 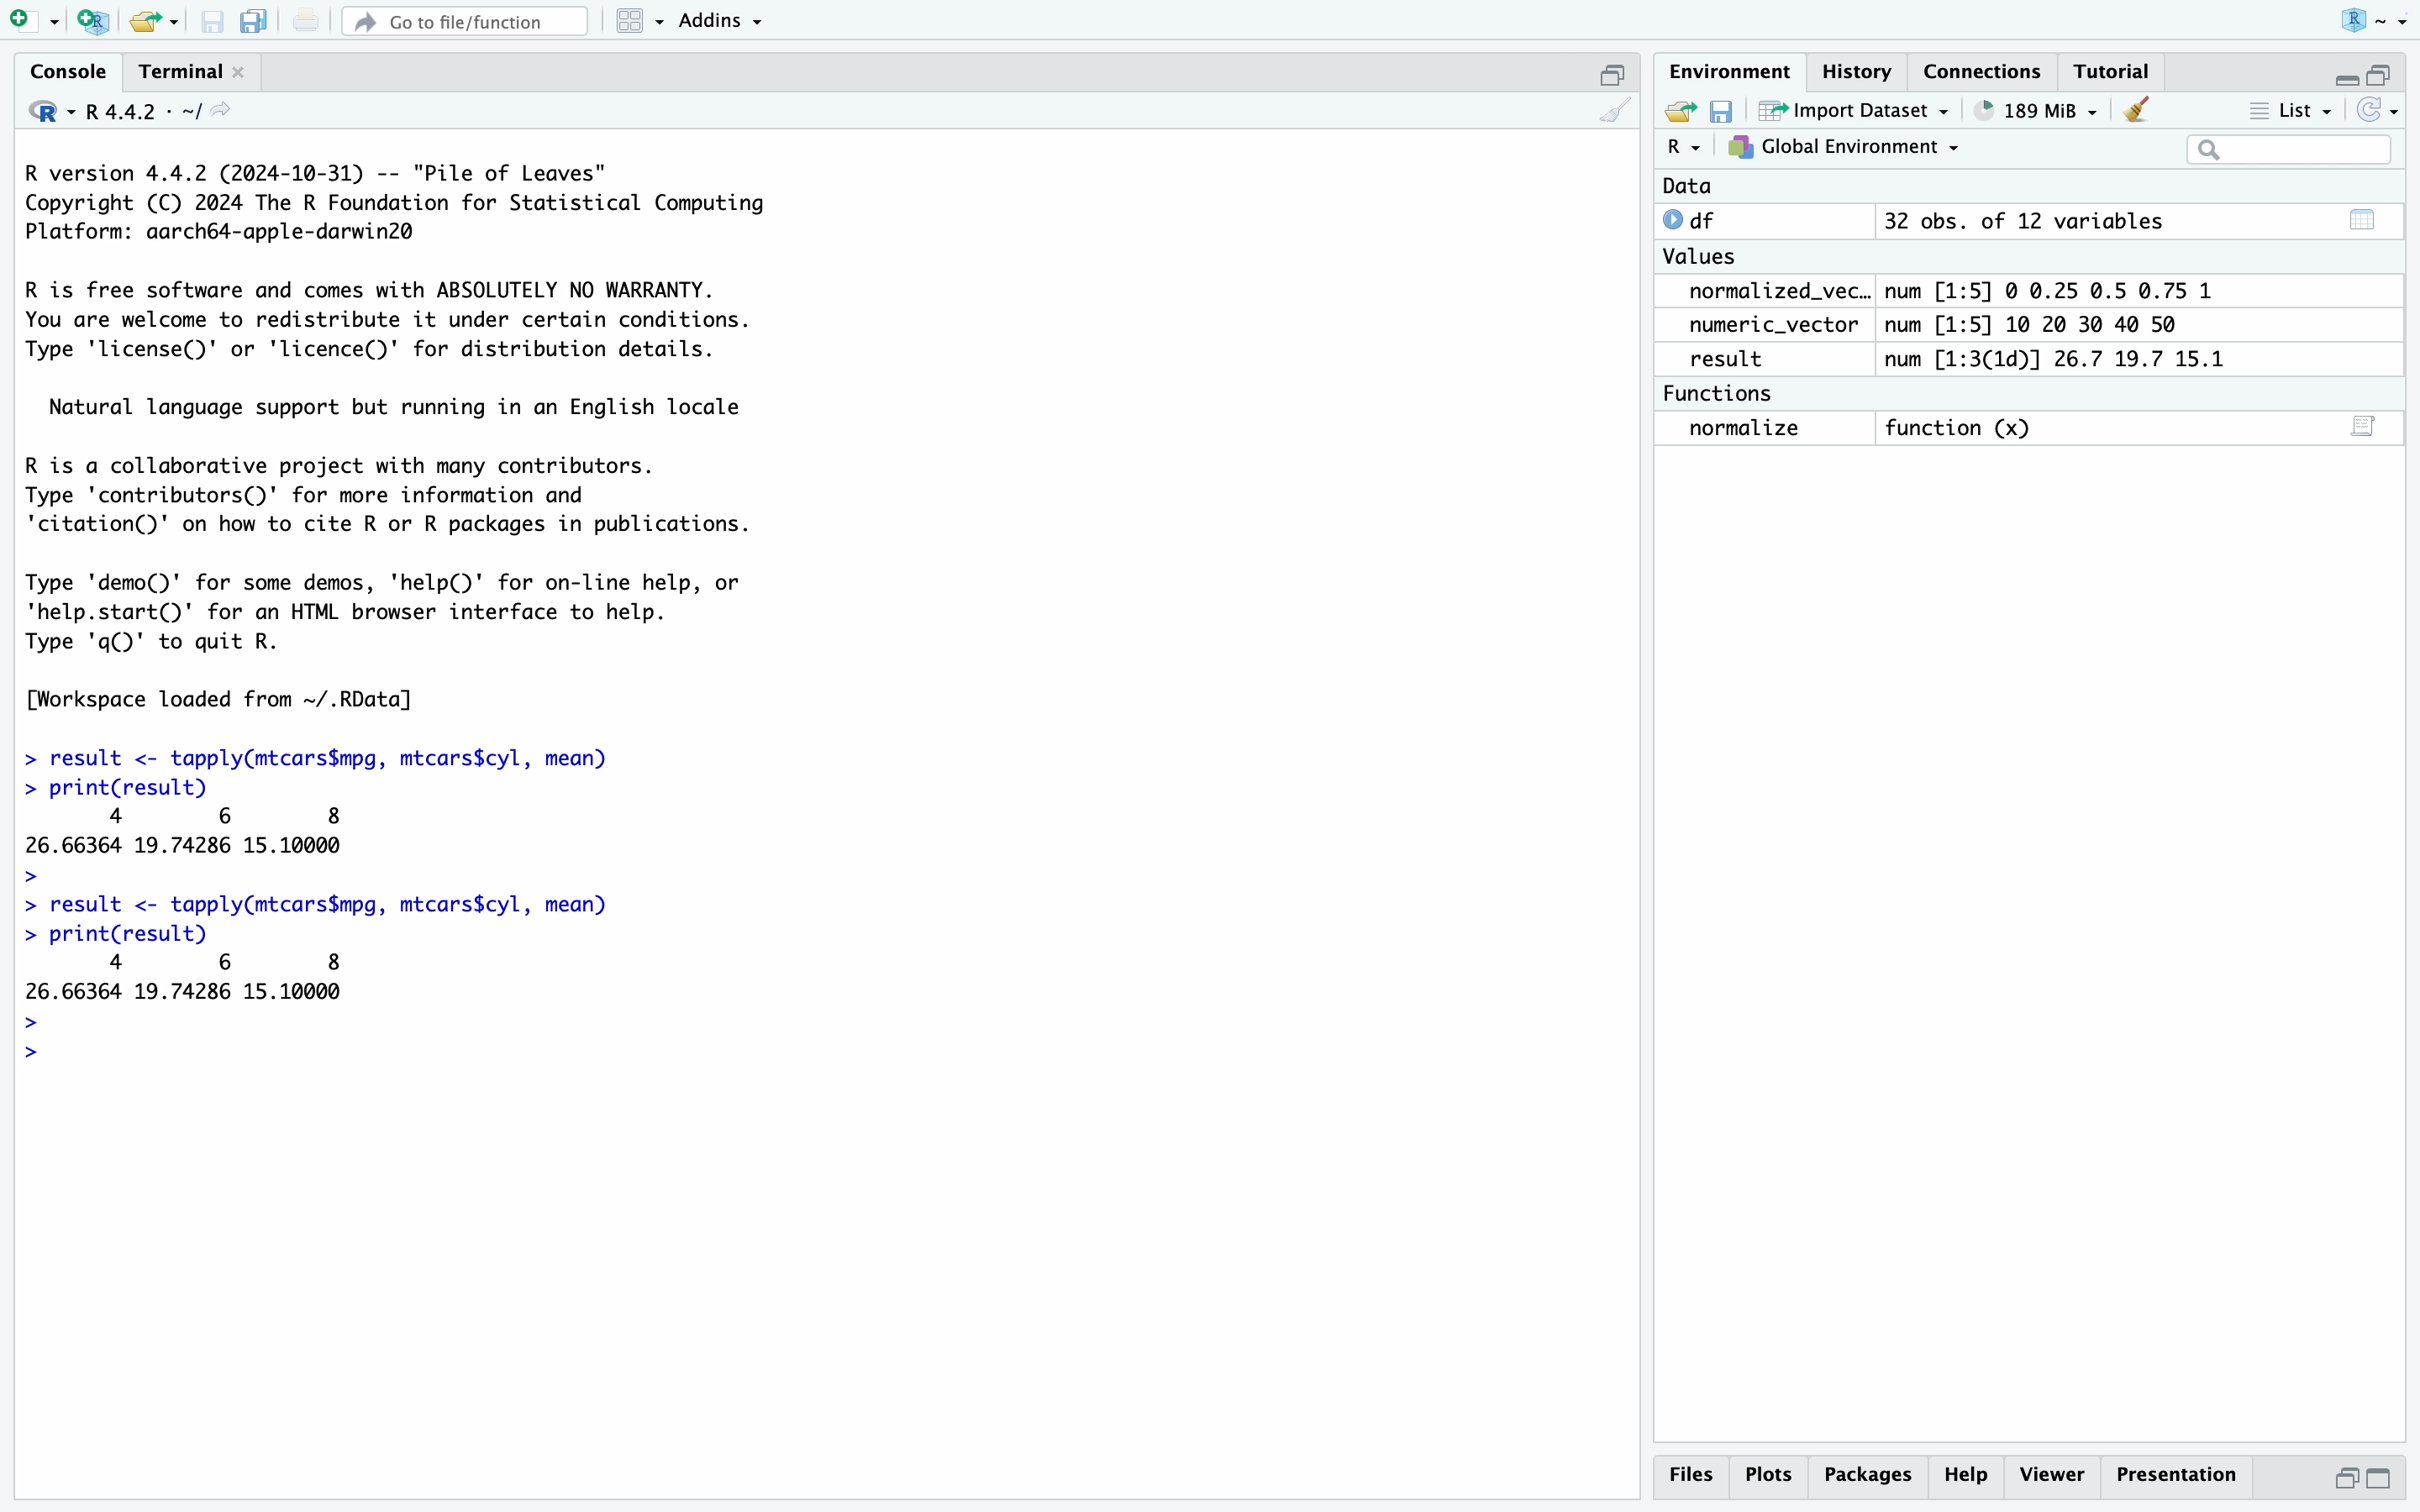 What do you see at coordinates (1870, 1476) in the screenshot?
I see `Packages` at bounding box center [1870, 1476].